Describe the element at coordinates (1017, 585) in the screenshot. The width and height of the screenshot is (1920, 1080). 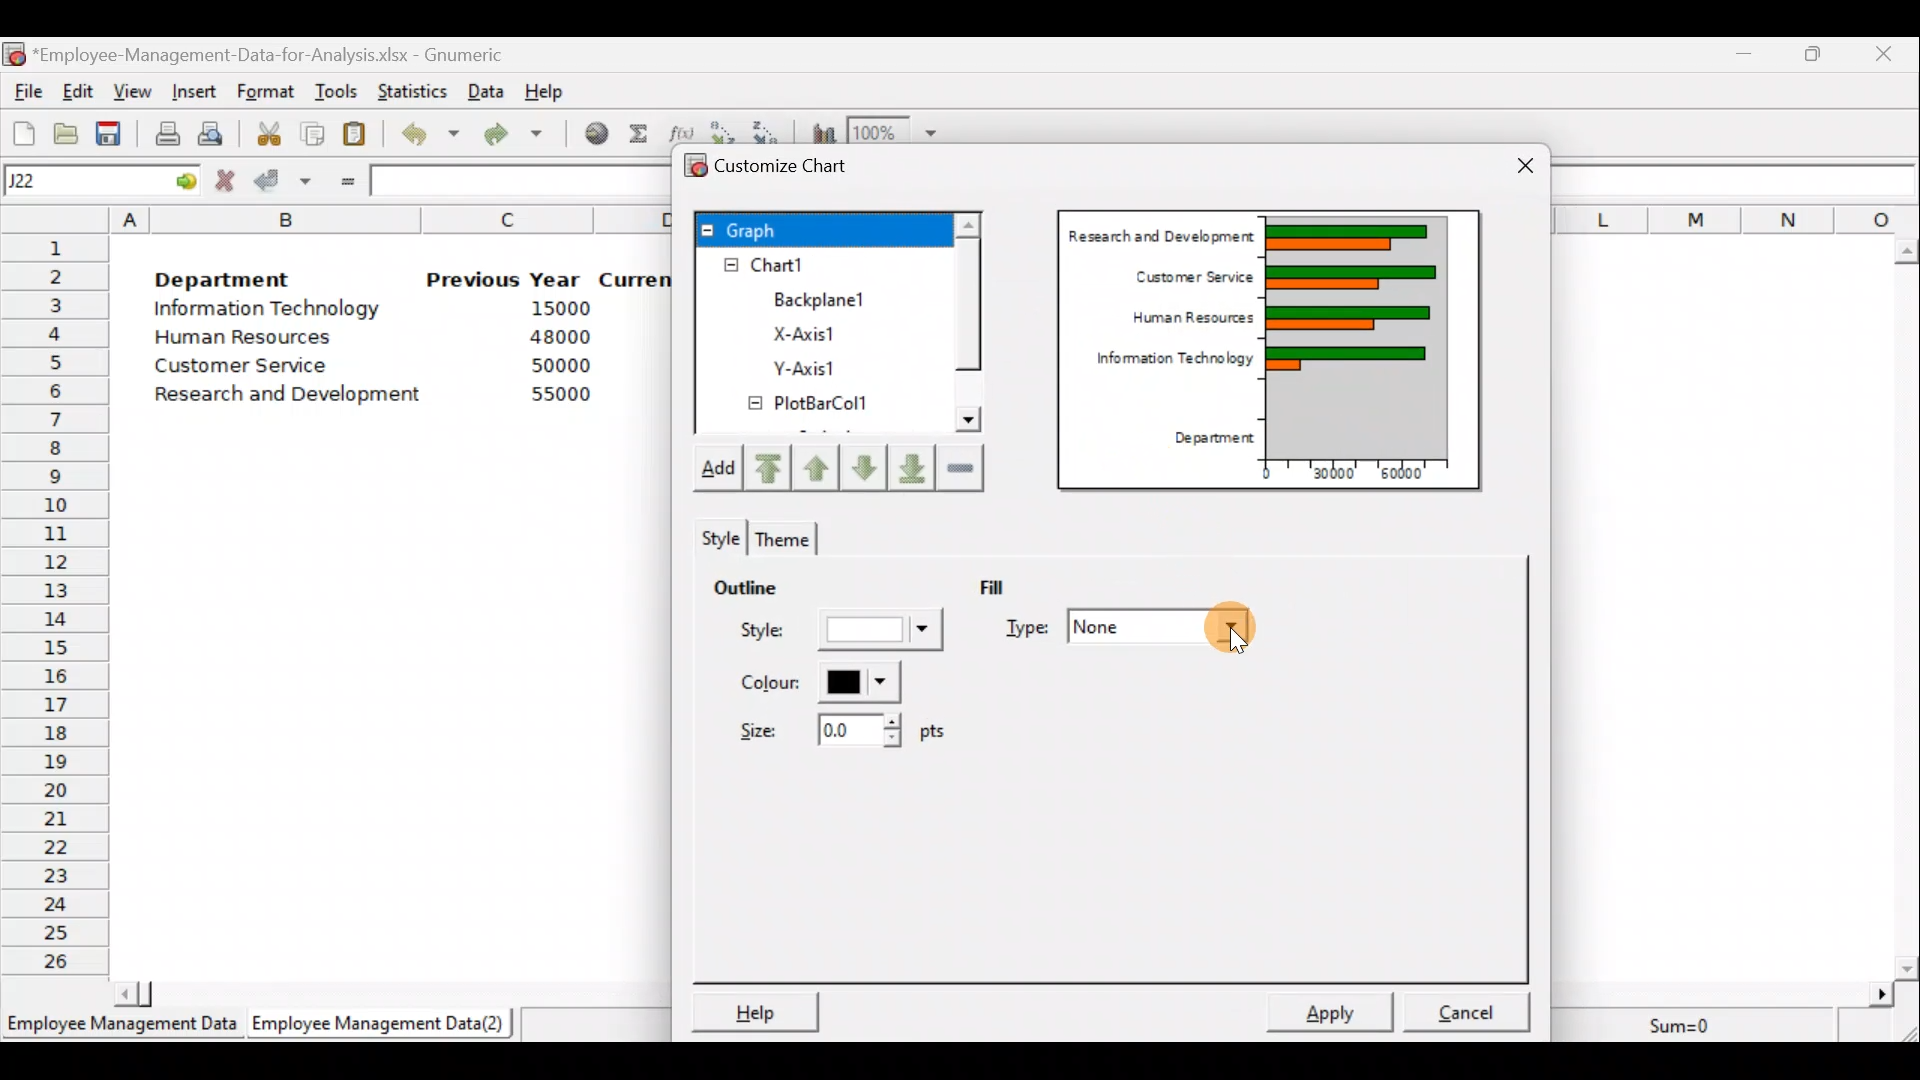
I see `Fill` at that location.